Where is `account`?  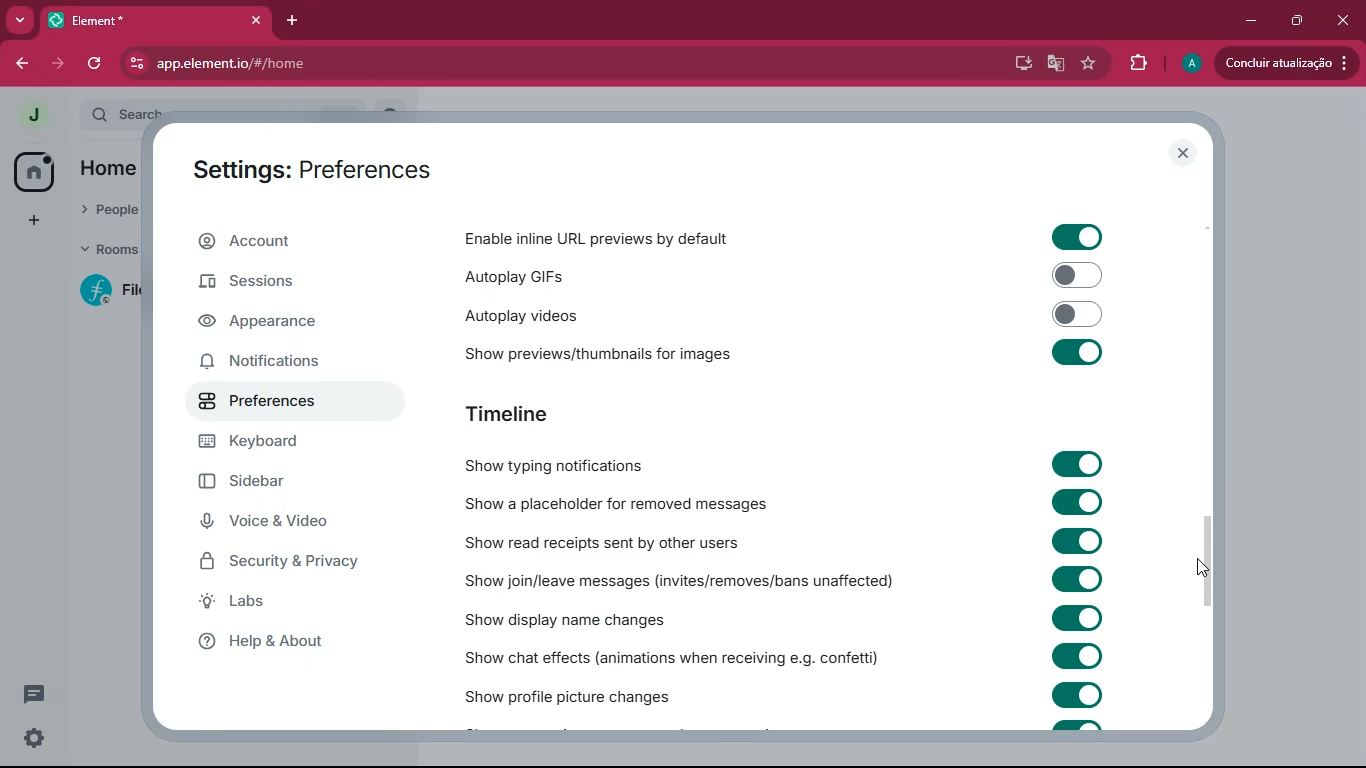
account is located at coordinates (288, 242).